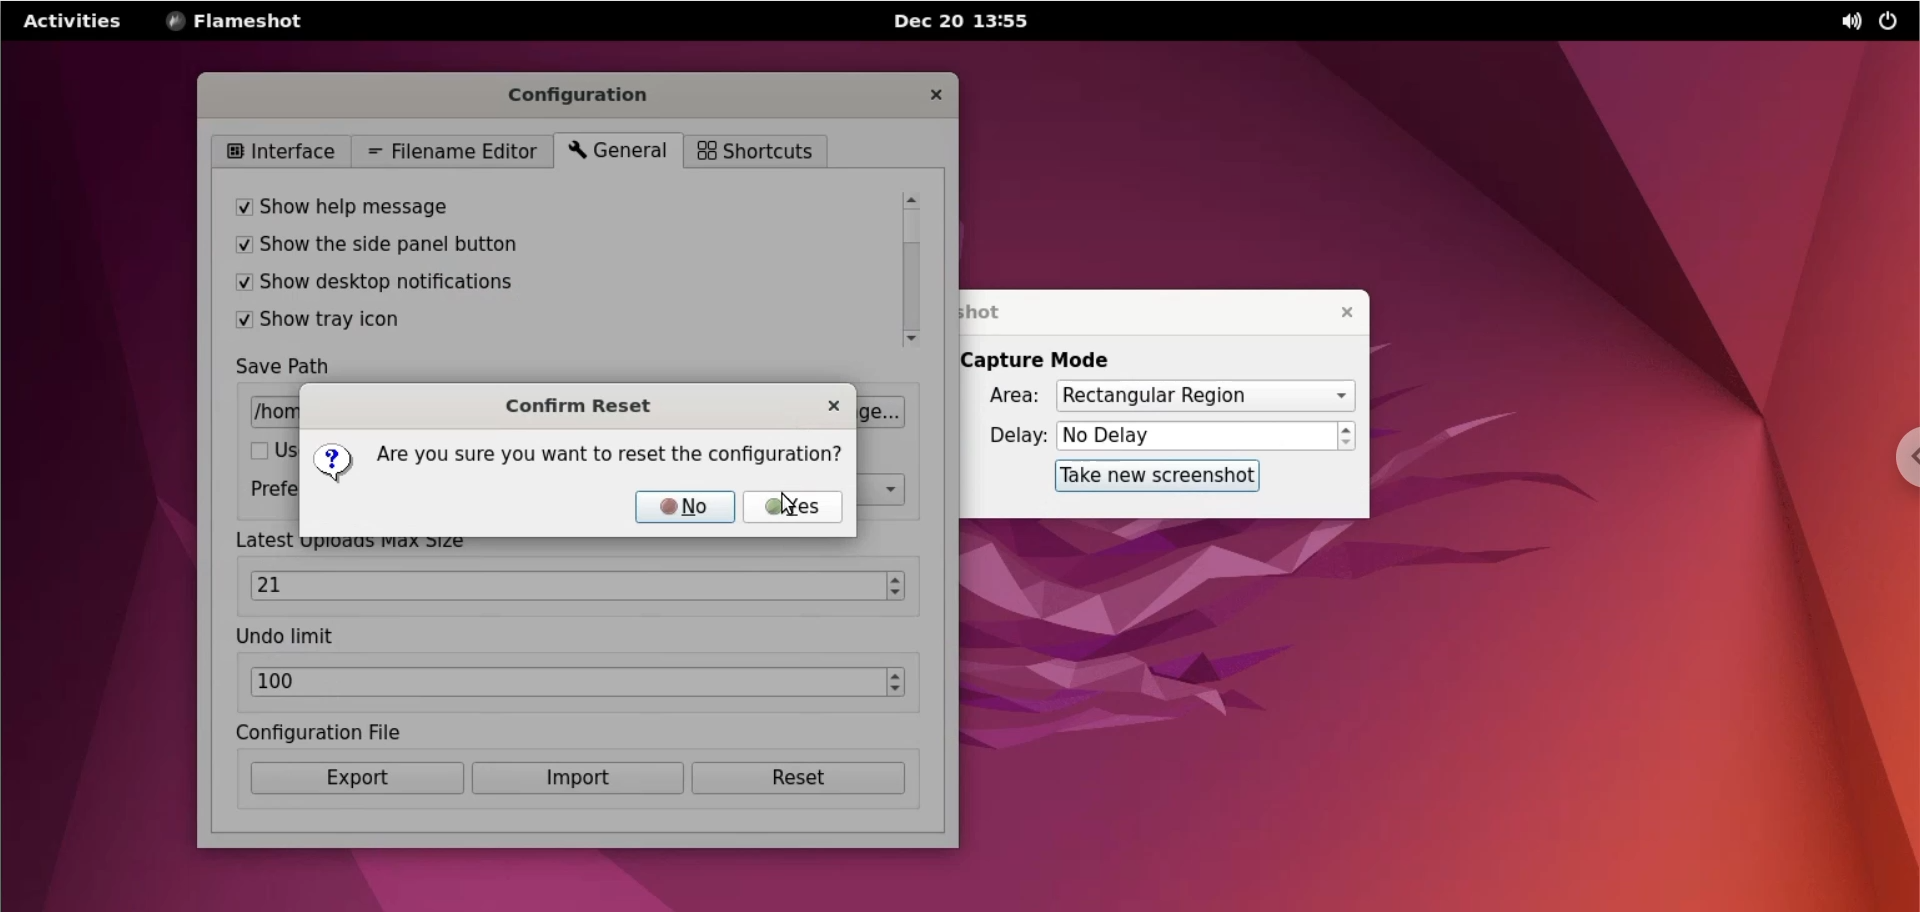 The width and height of the screenshot is (1920, 912). I want to click on take new screenshot, so click(1153, 477).